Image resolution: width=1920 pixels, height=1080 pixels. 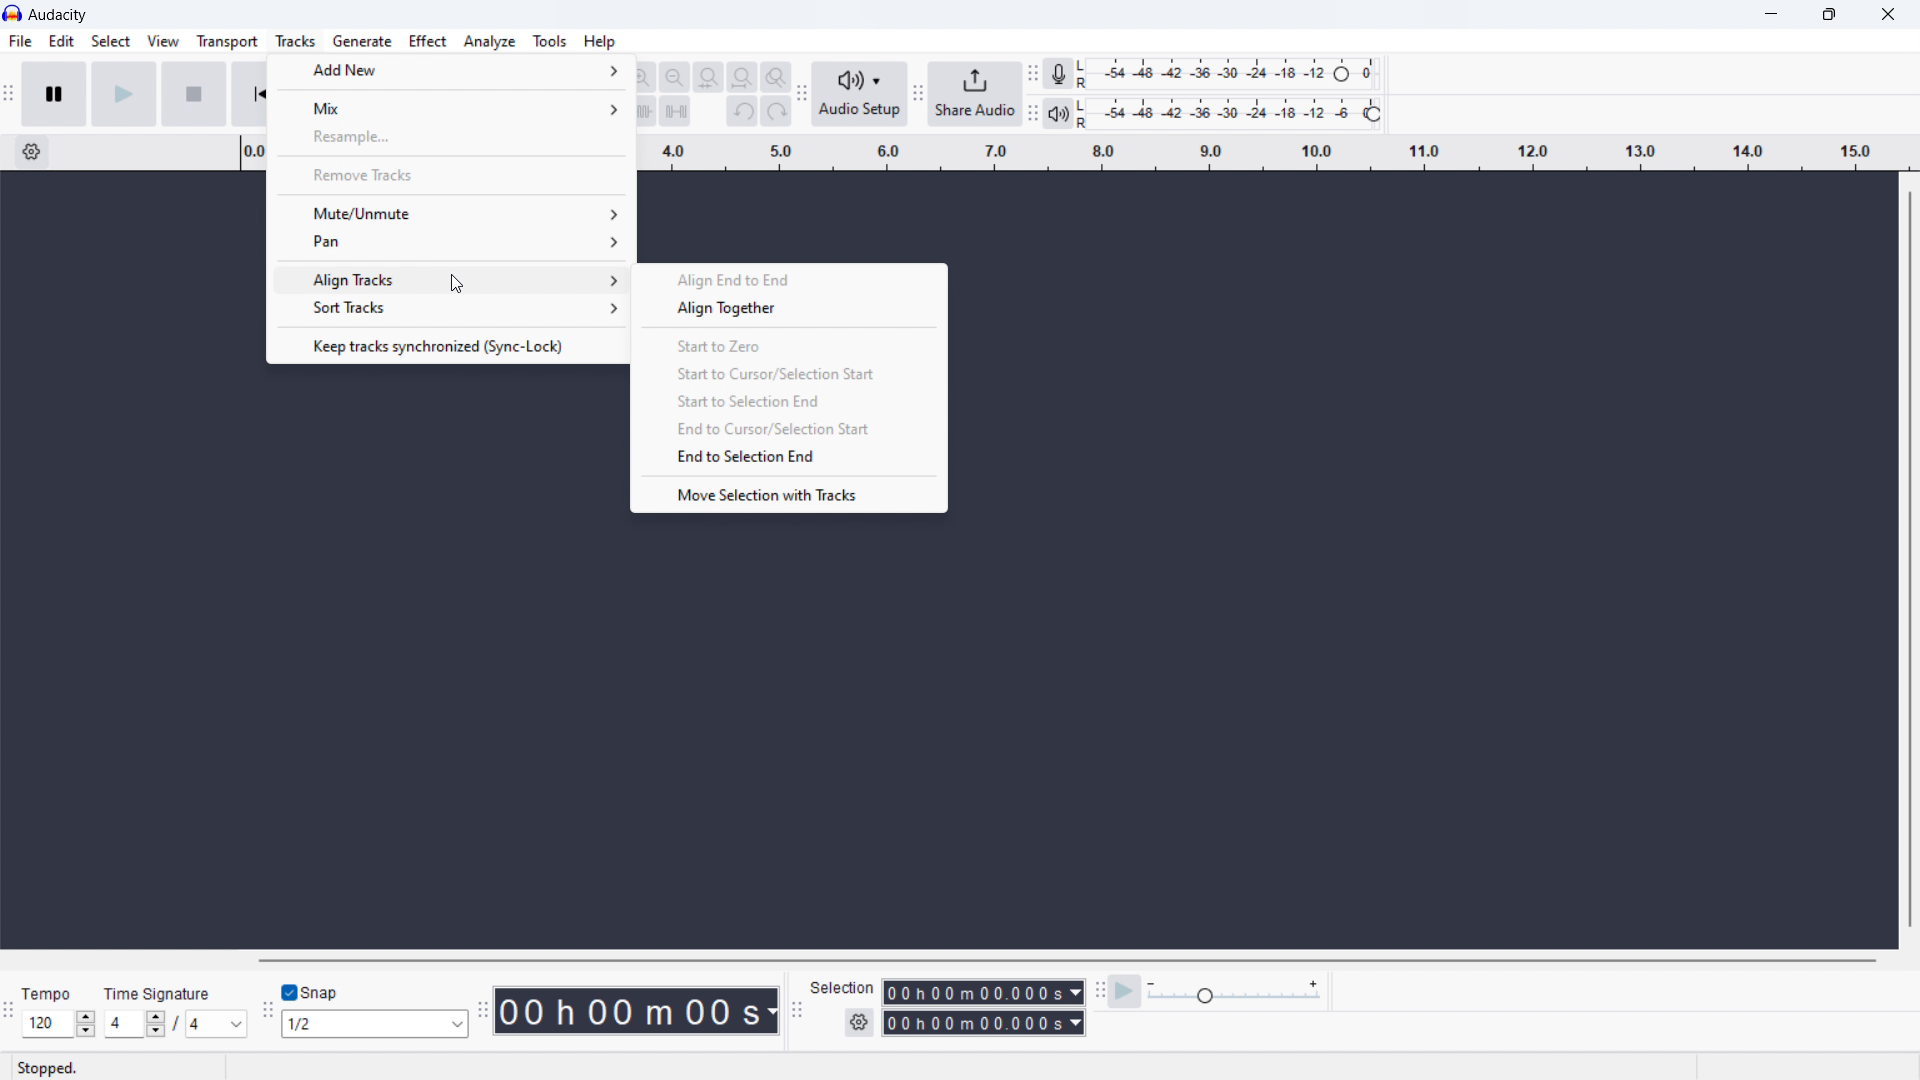 What do you see at coordinates (861, 94) in the screenshot?
I see `audio setup` at bounding box center [861, 94].